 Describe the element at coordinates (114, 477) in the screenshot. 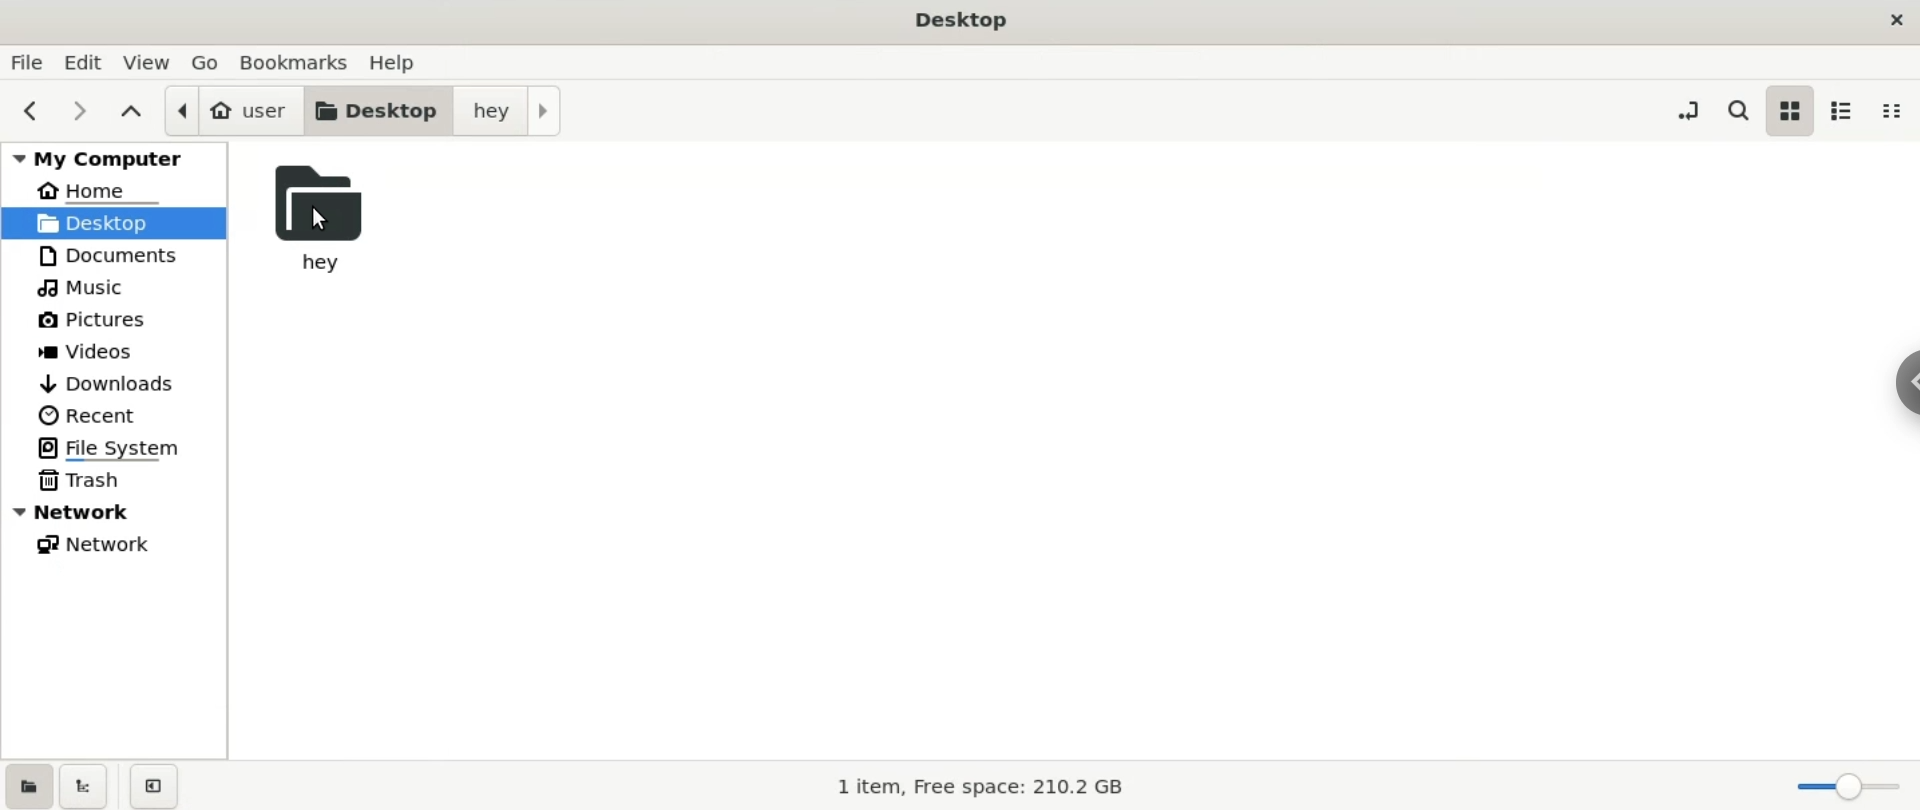

I see `trash` at that location.